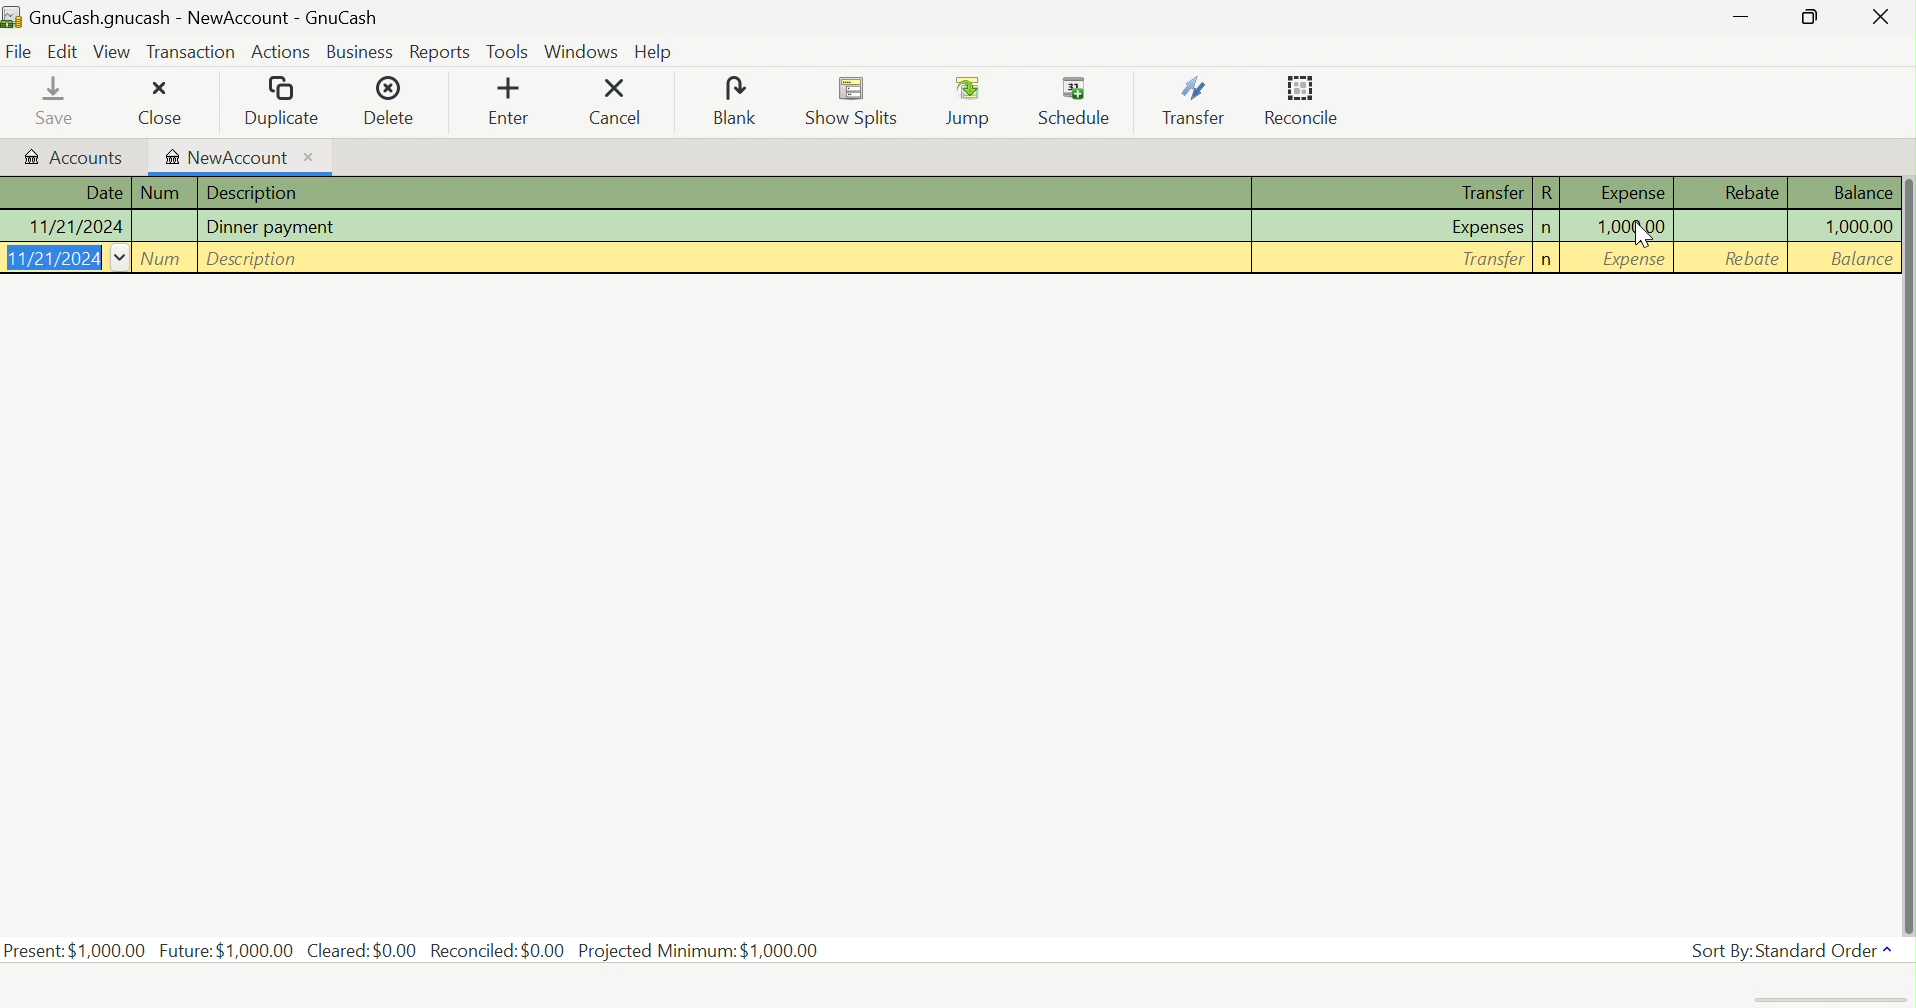 The width and height of the screenshot is (1916, 1008). Describe the element at coordinates (362, 53) in the screenshot. I see `Business` at that location.